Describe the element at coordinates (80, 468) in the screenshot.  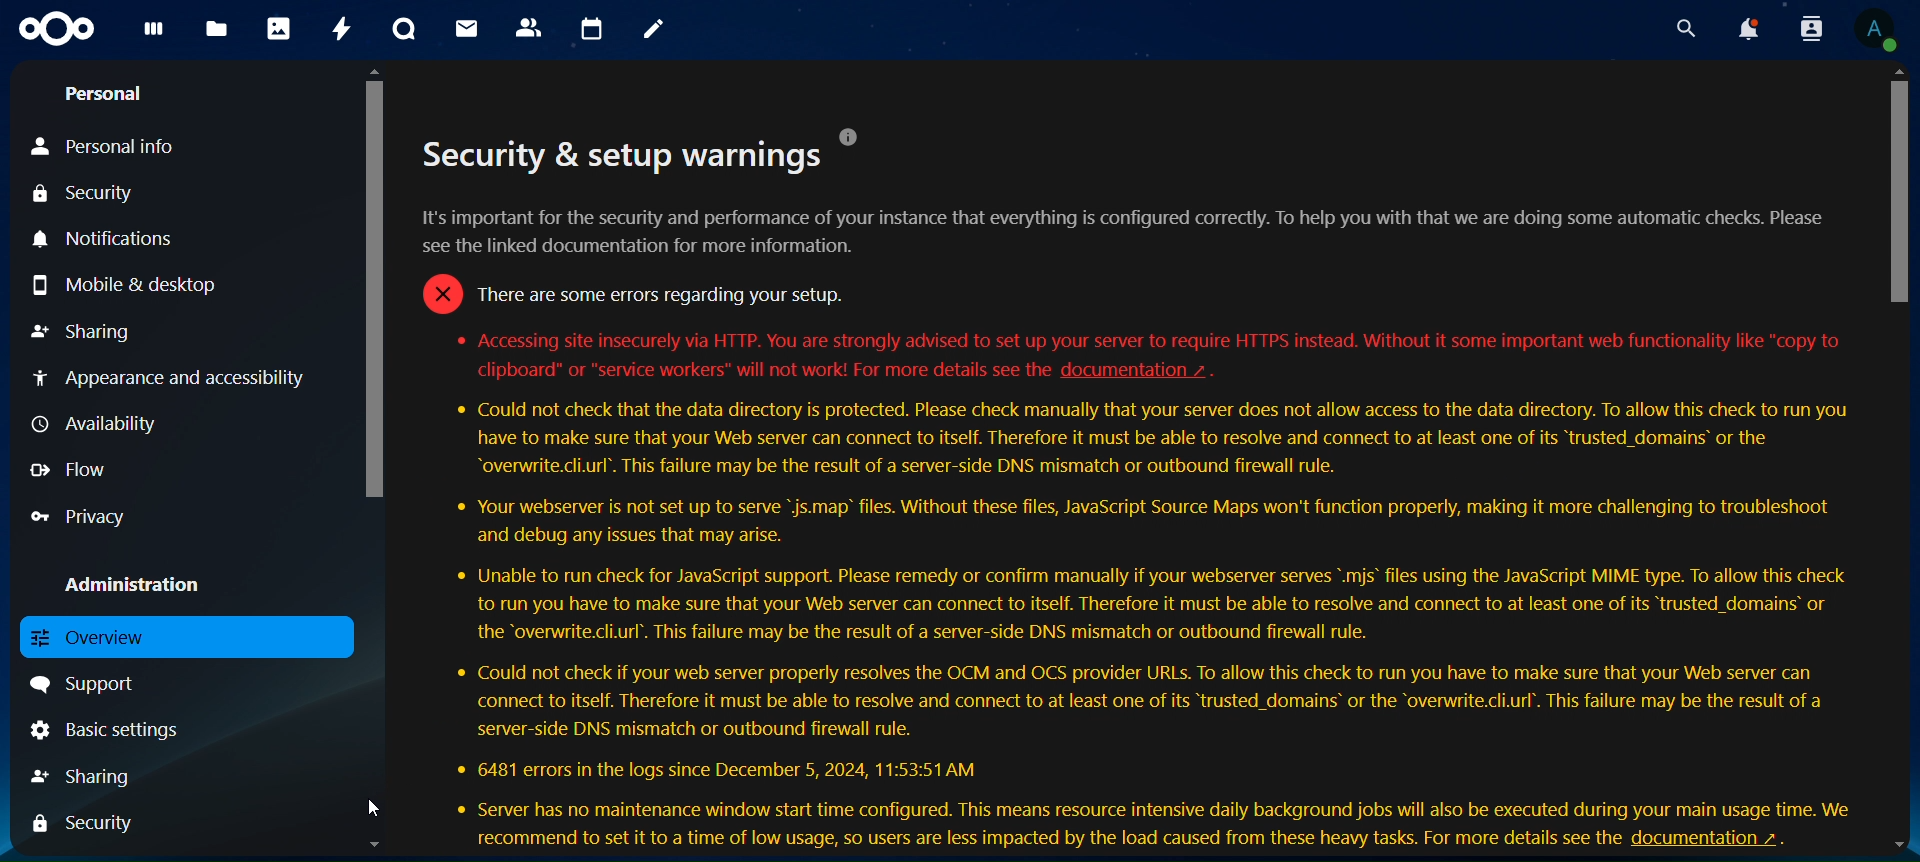
I see `flow` at that location.